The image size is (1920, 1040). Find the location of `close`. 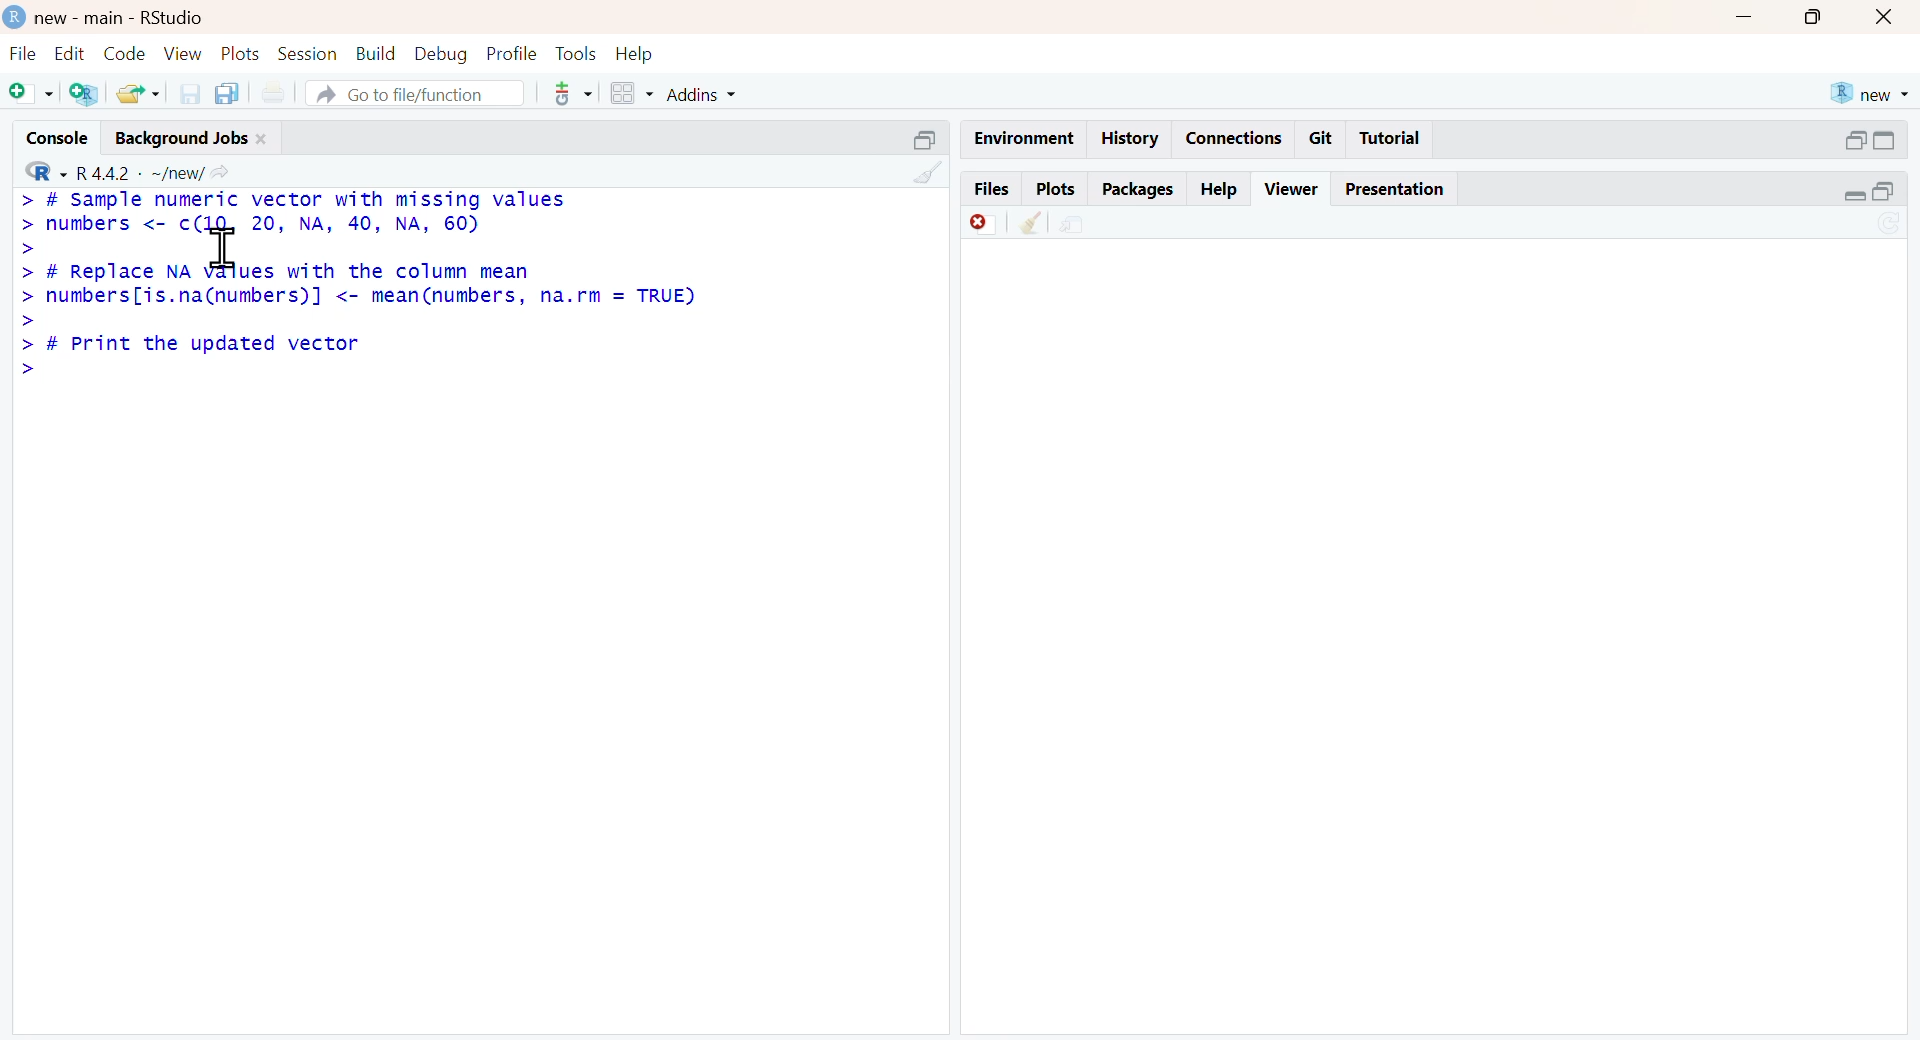

close is located at coordinates (1886, 18).